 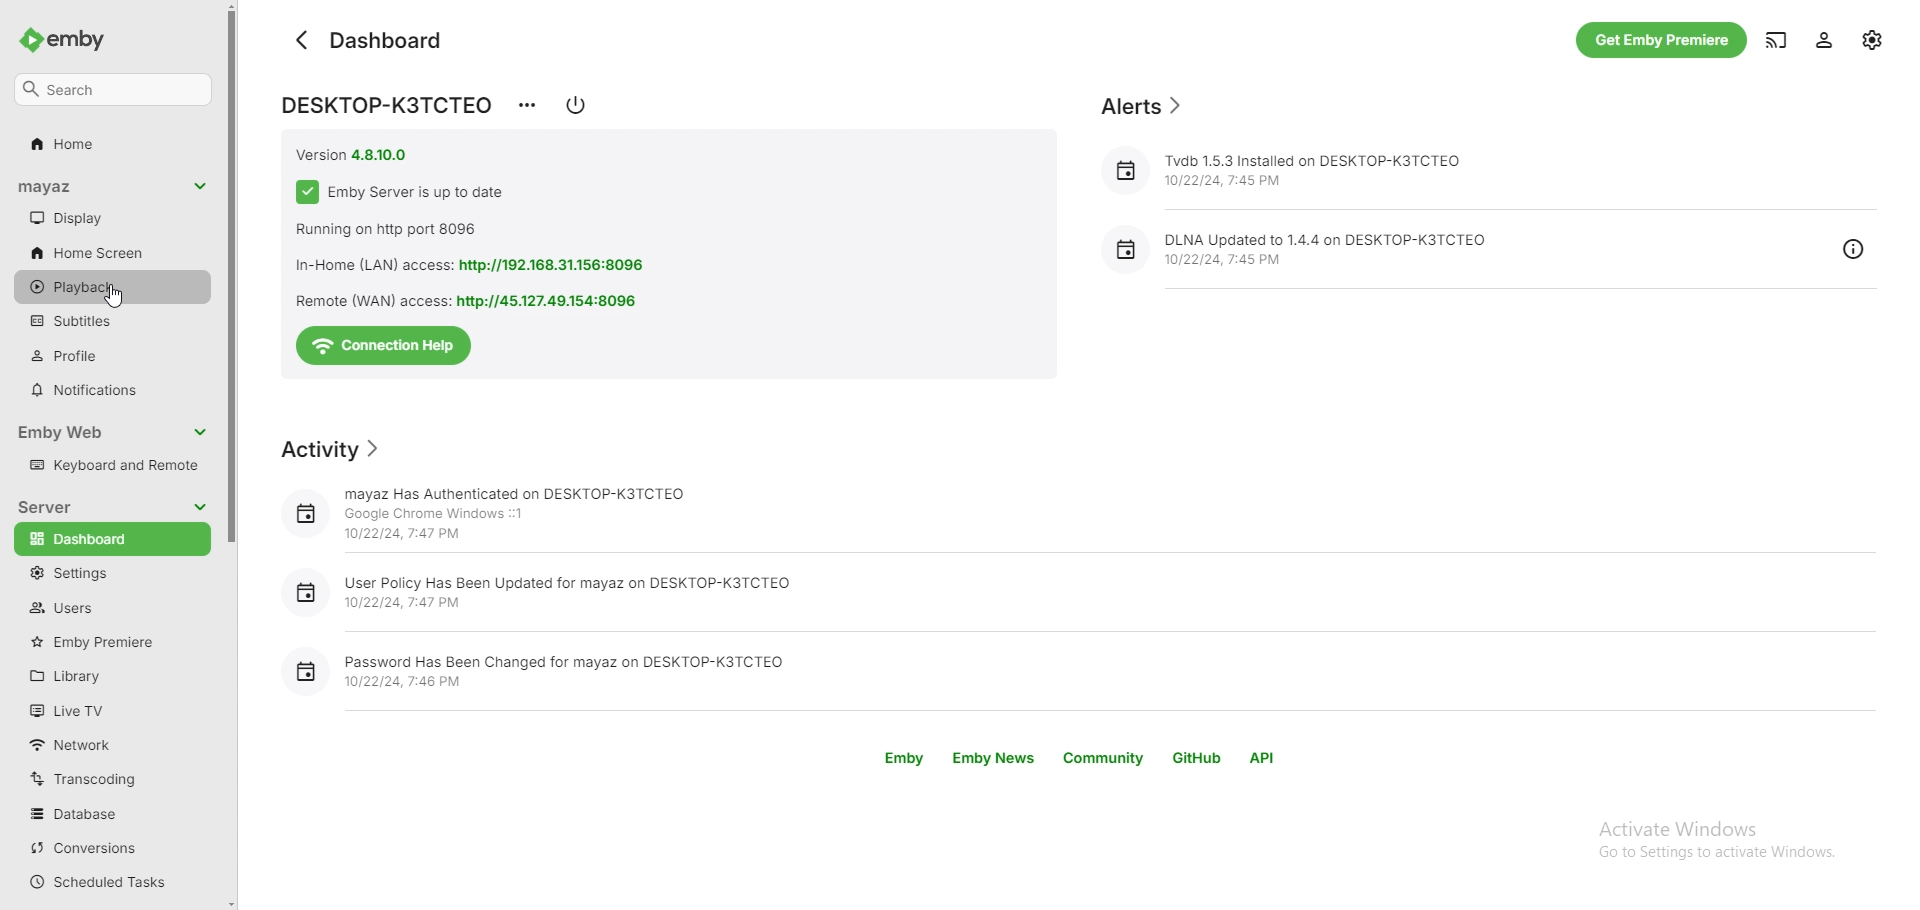 What do you see at coordinates (1285, 170) in the screenshot?
I see `Tvdb 1.5.3 Installed on DESKTOP-K3TCTEO
10/22/24, 7:45 PM` at bounding box center [1285, 170].